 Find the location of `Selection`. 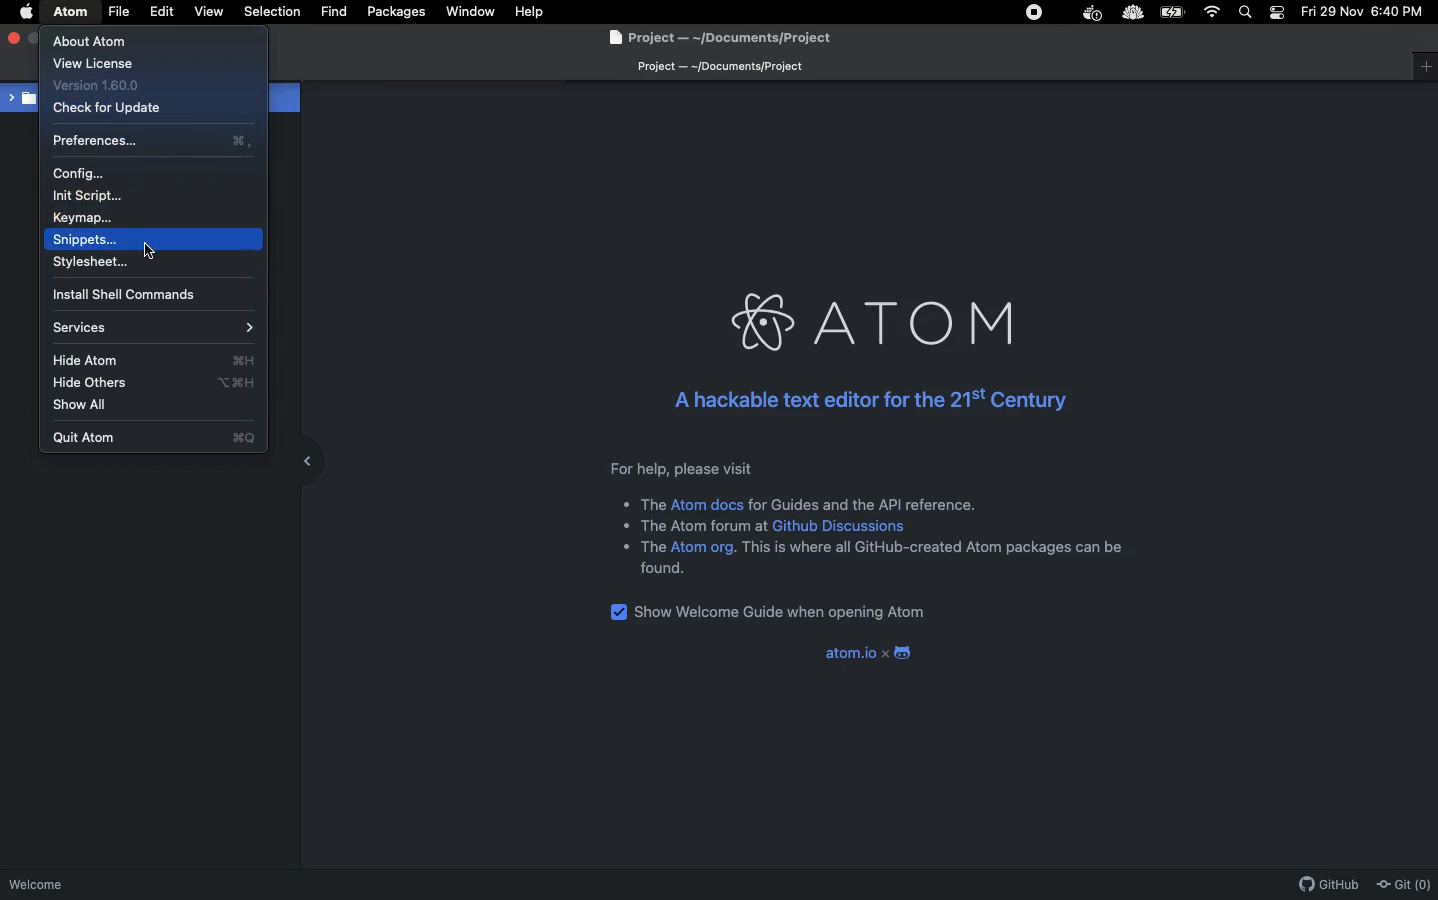

Selection is located at coordinates (275, 12).